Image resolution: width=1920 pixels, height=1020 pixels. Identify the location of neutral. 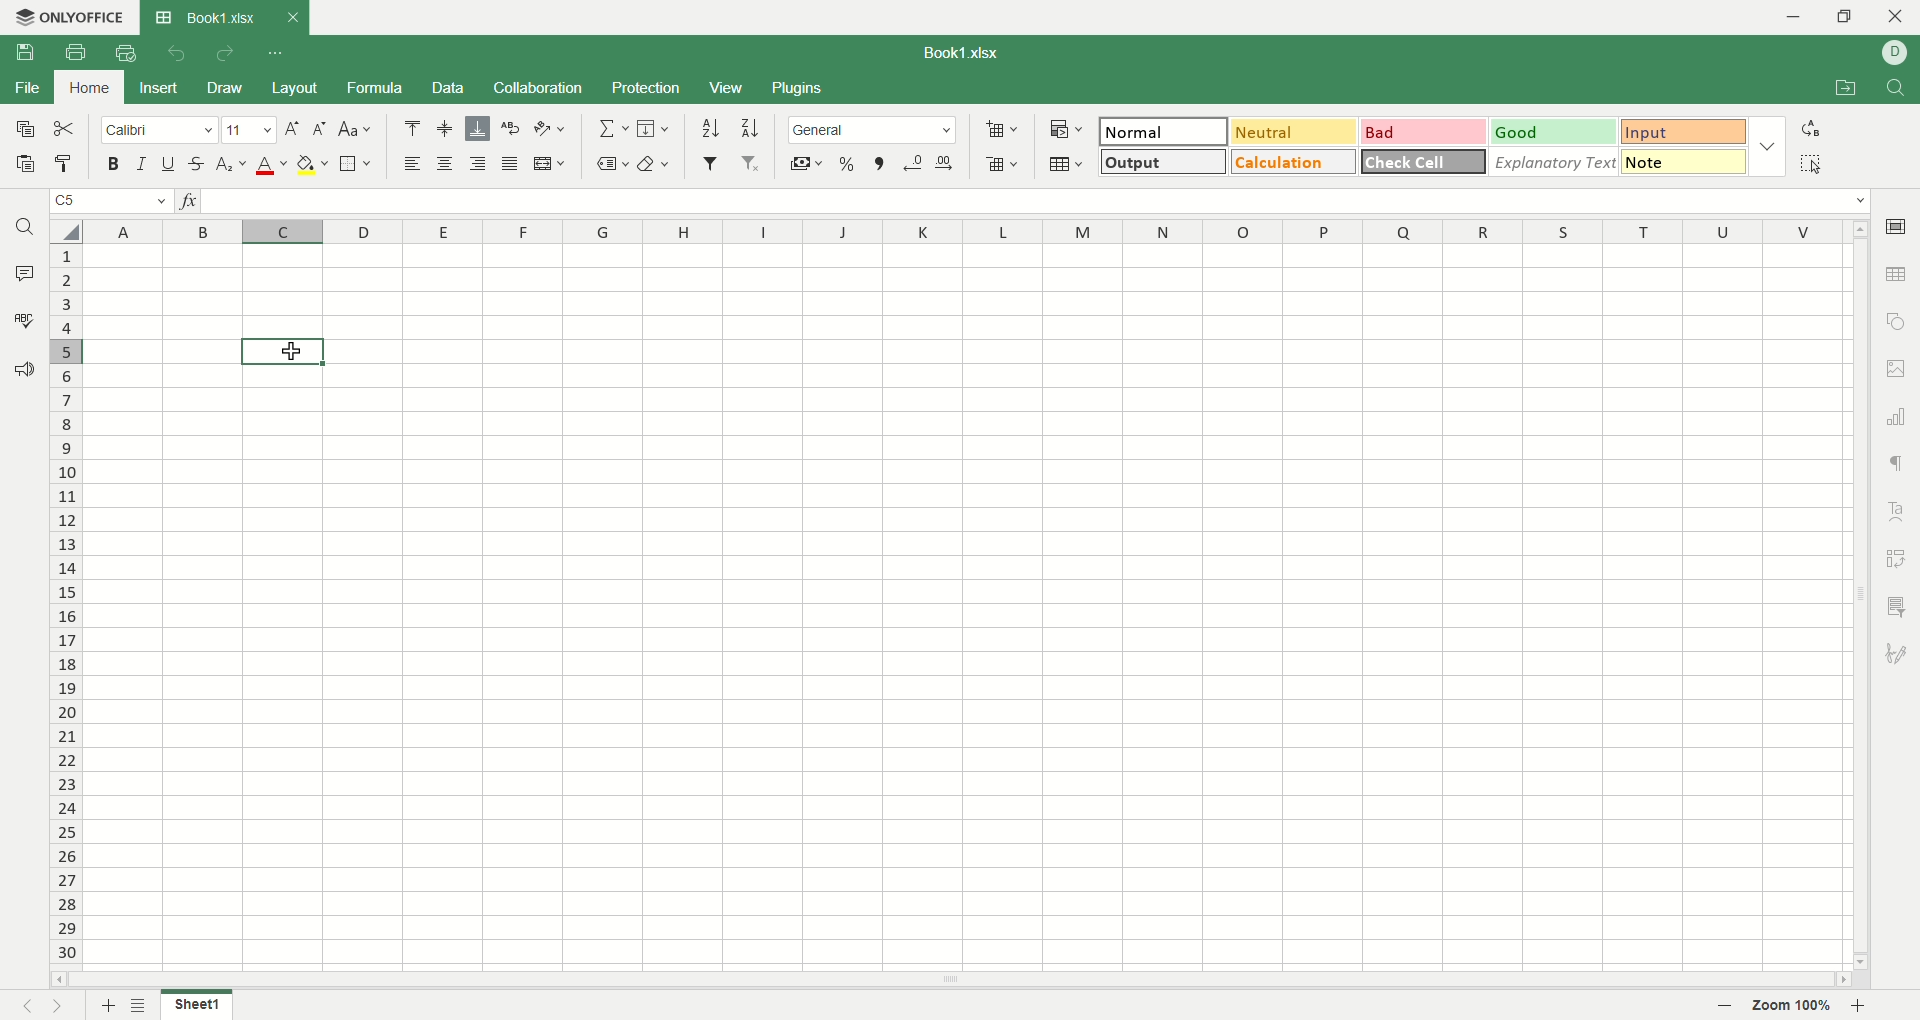
(1293, 130).